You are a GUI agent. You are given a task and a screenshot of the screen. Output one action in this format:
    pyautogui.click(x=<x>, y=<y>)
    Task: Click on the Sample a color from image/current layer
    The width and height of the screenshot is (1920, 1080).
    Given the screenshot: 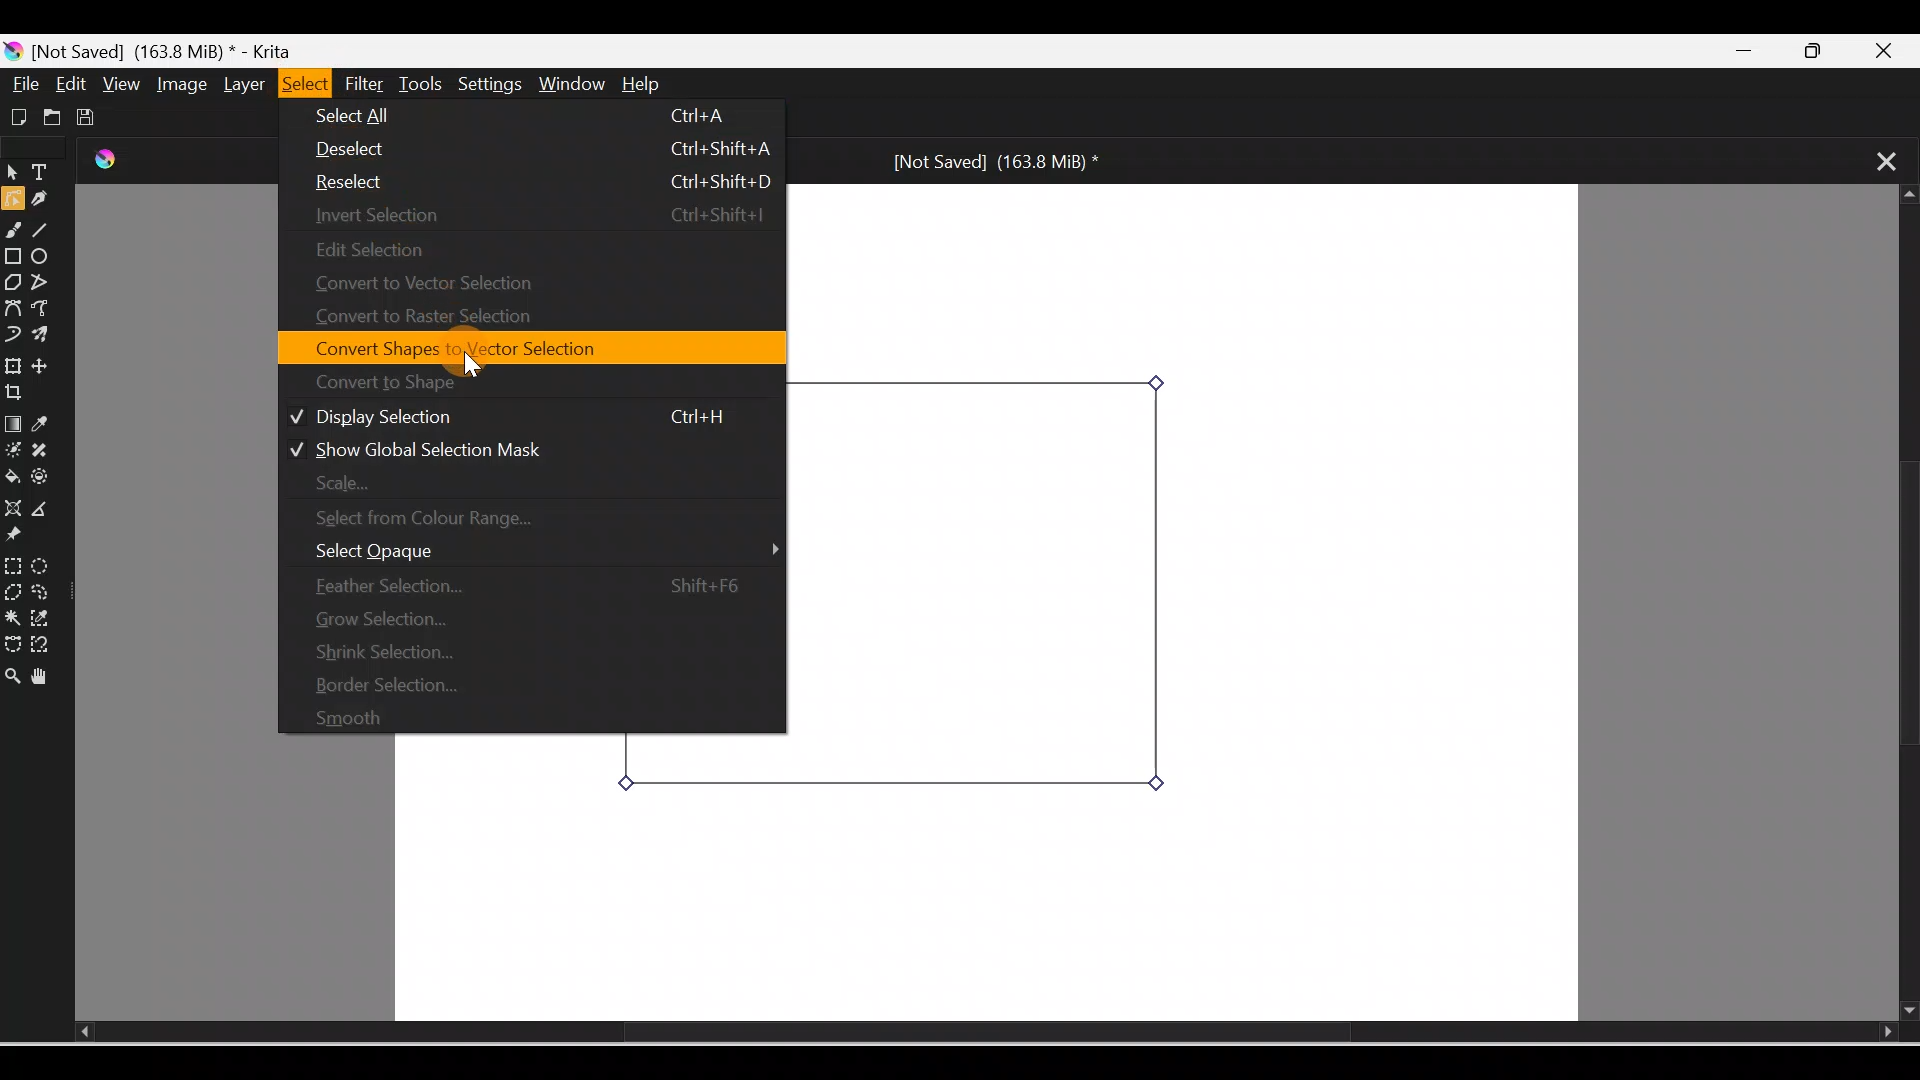 What is the action you would take?
    pyautogui.click(x=47, y=425)
    